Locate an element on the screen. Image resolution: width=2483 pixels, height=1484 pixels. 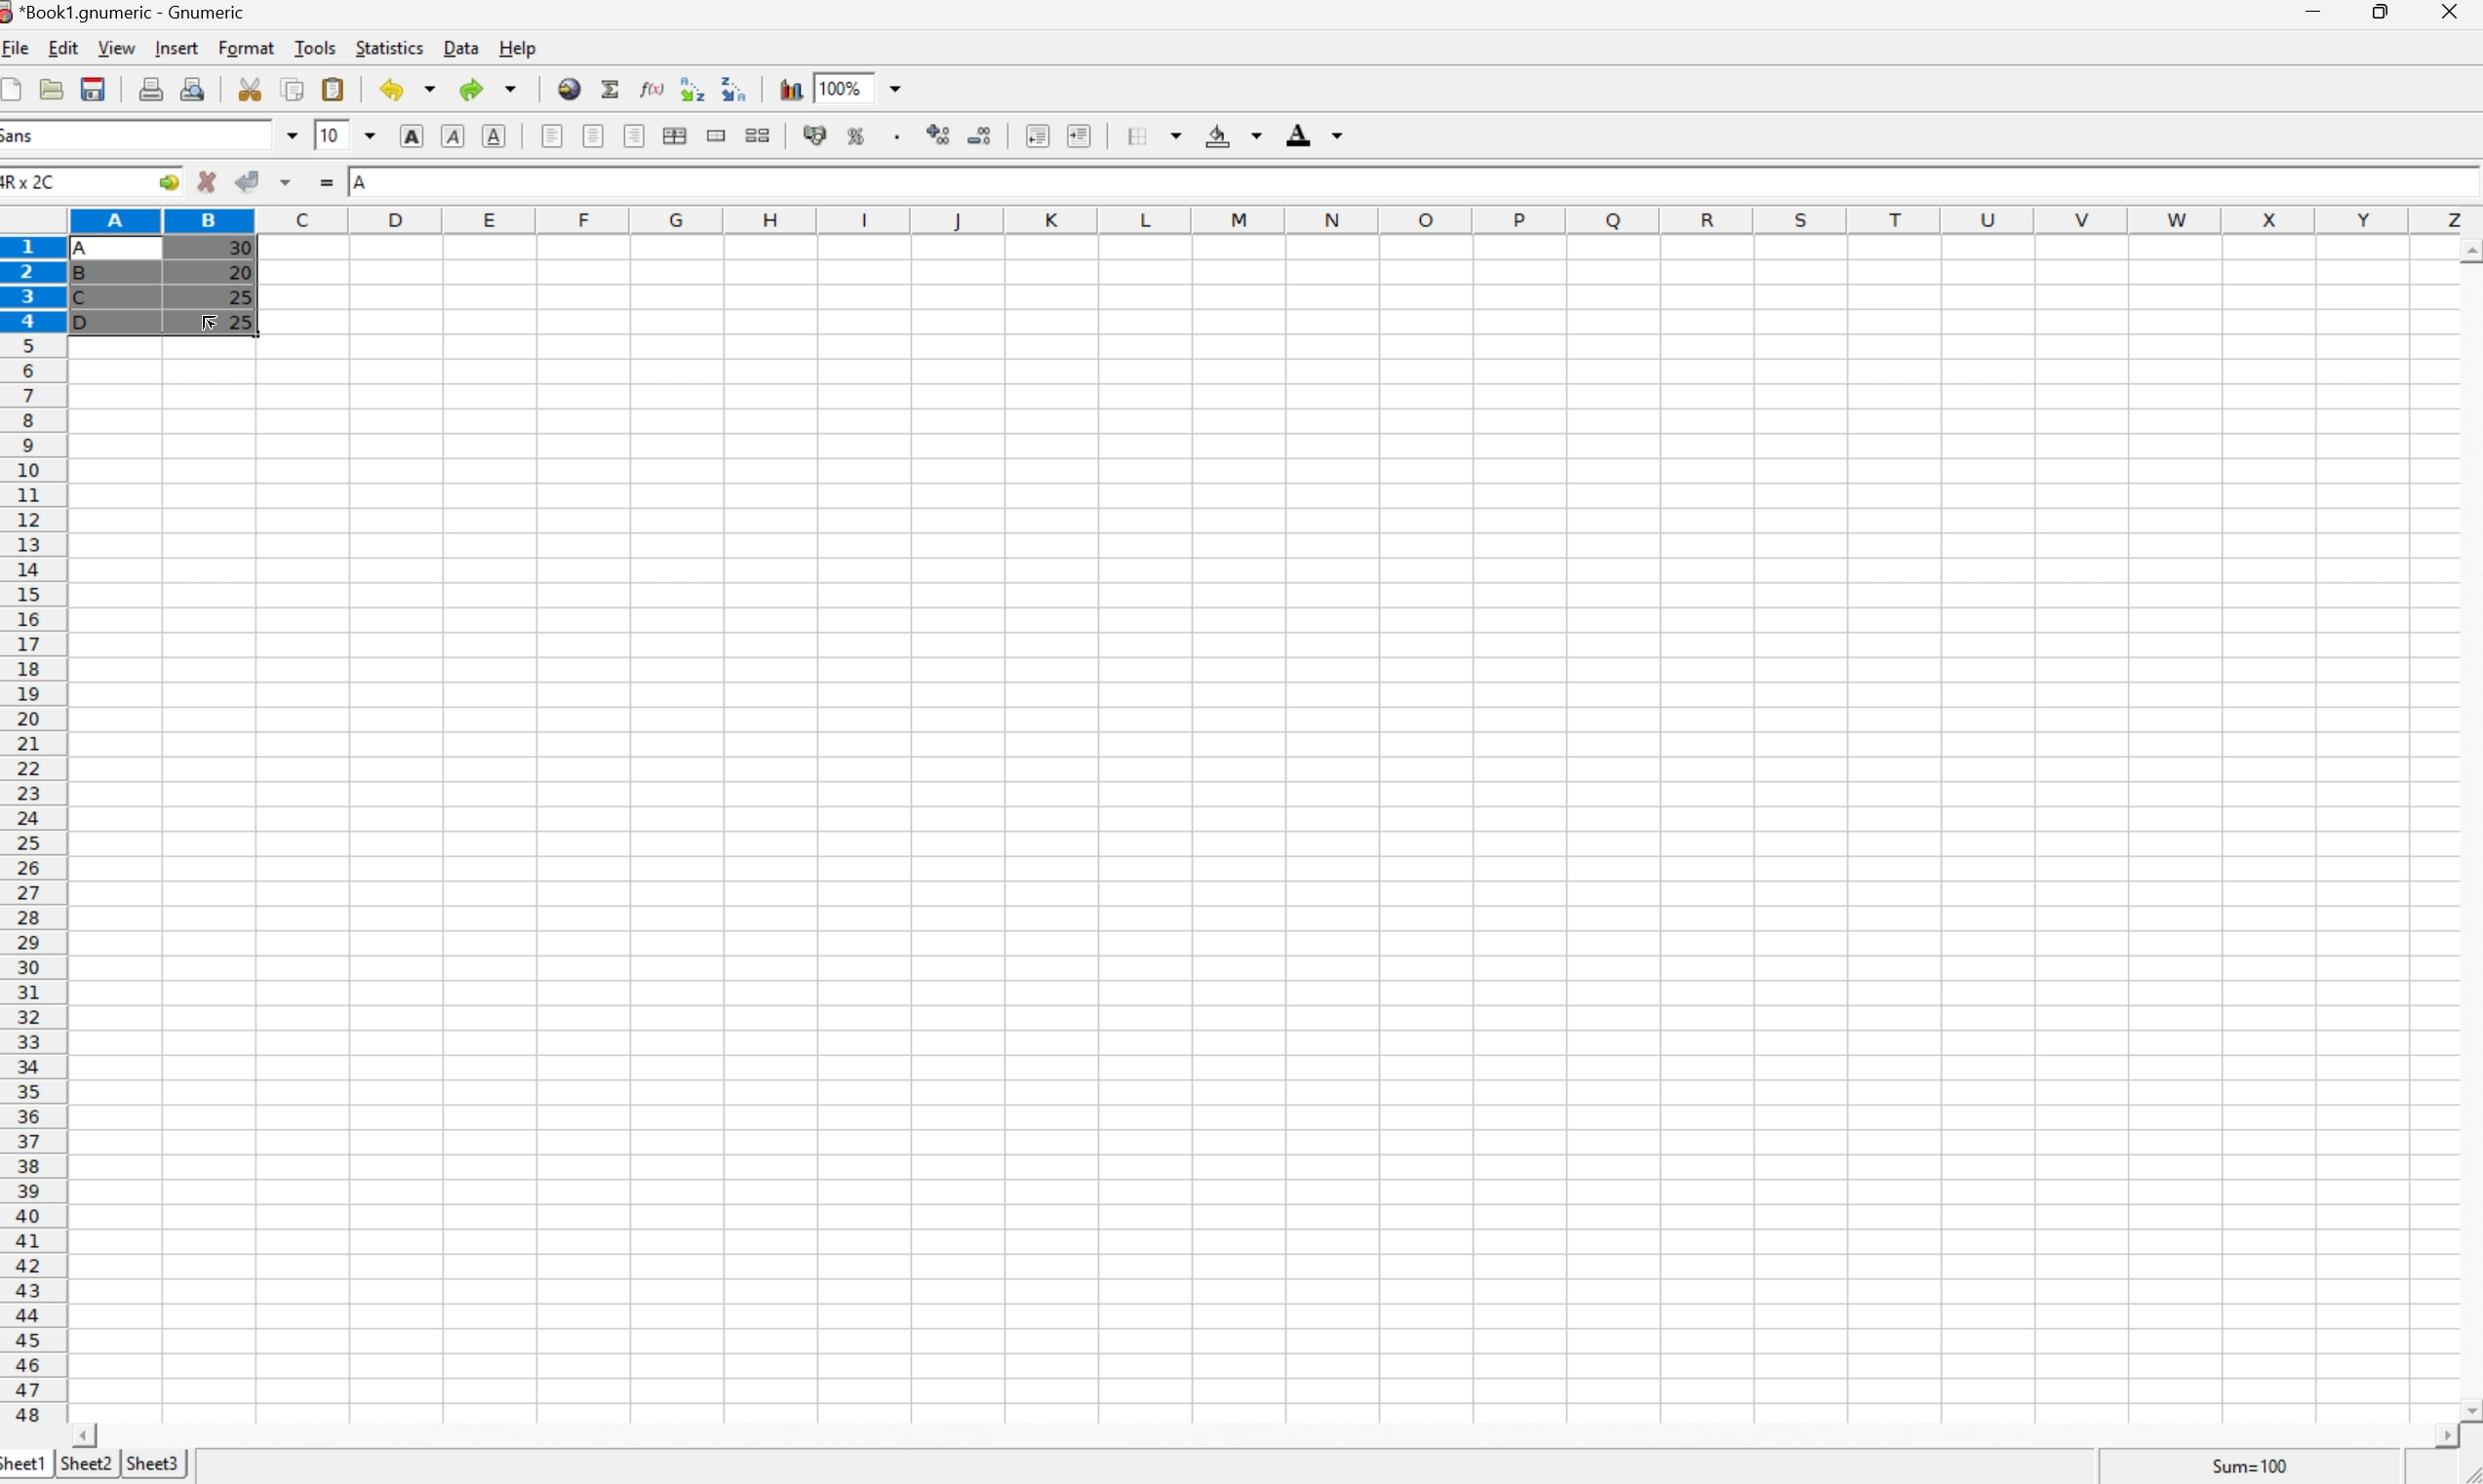
Foreground is located at coordinates (1318, 134).